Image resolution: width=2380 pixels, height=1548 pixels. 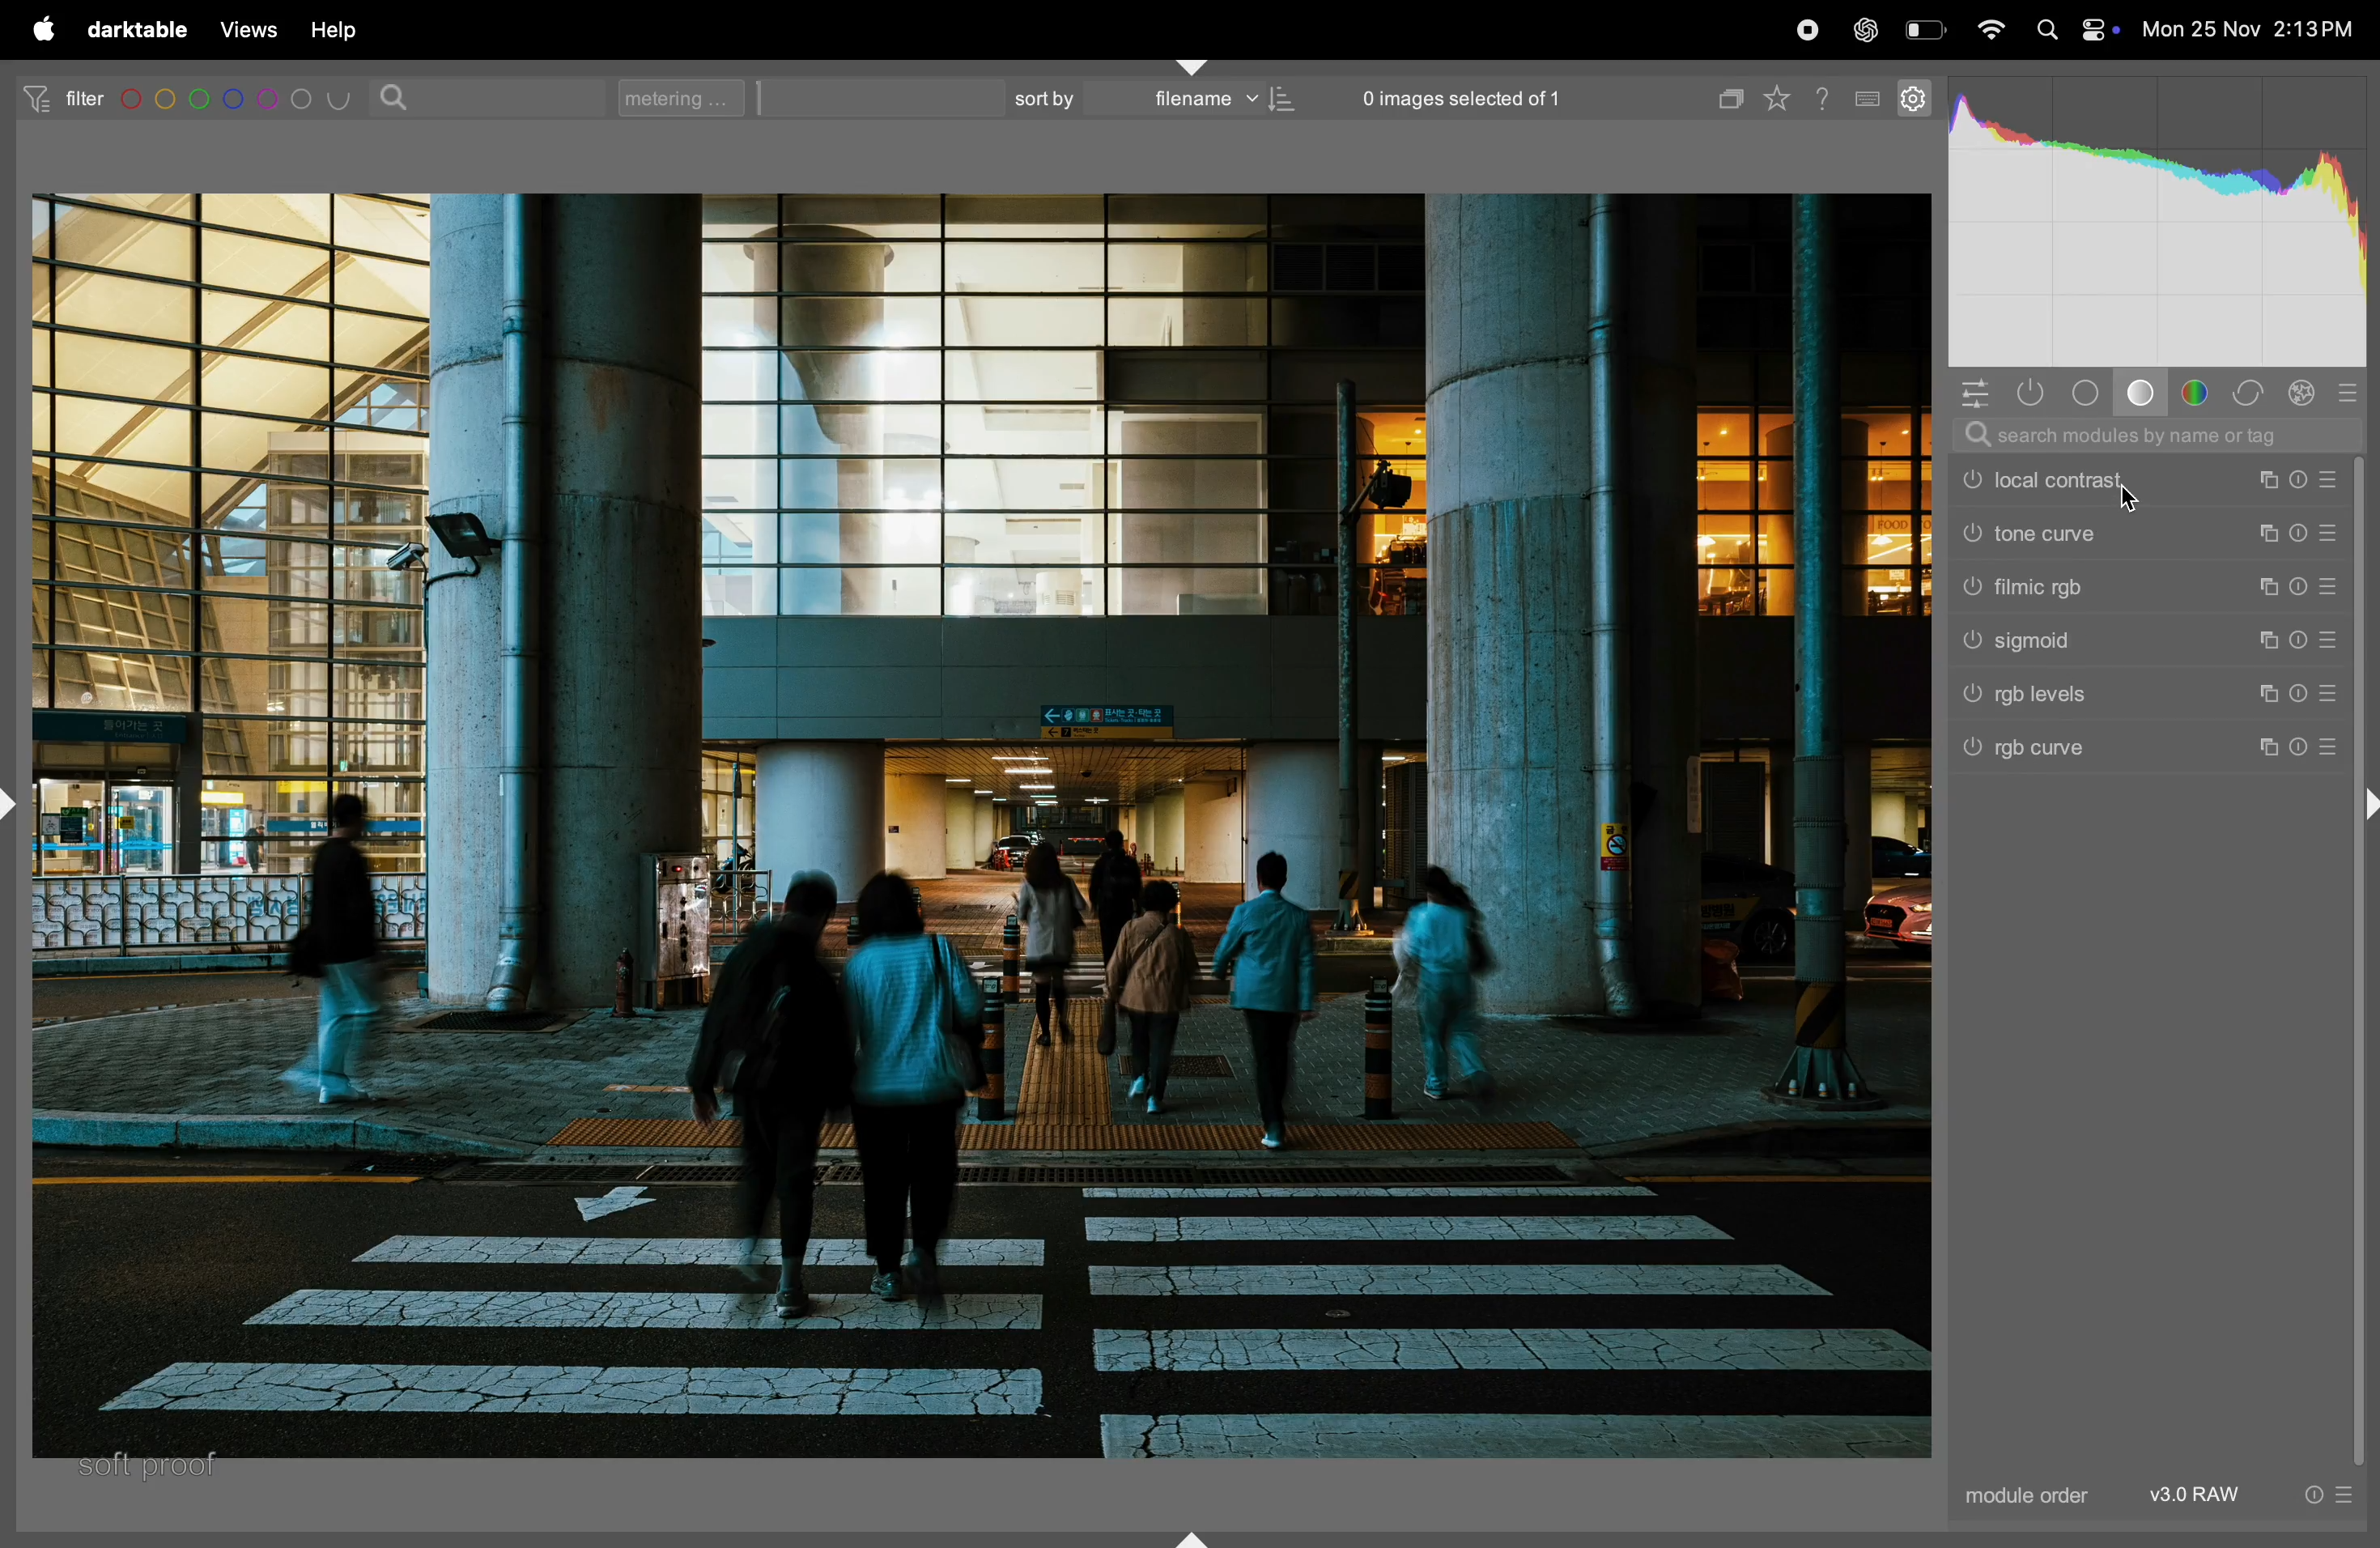 What do you see at coordinates (2332, 480) in the screenshot?
I see `preset` at bounding box center [2332, 480].